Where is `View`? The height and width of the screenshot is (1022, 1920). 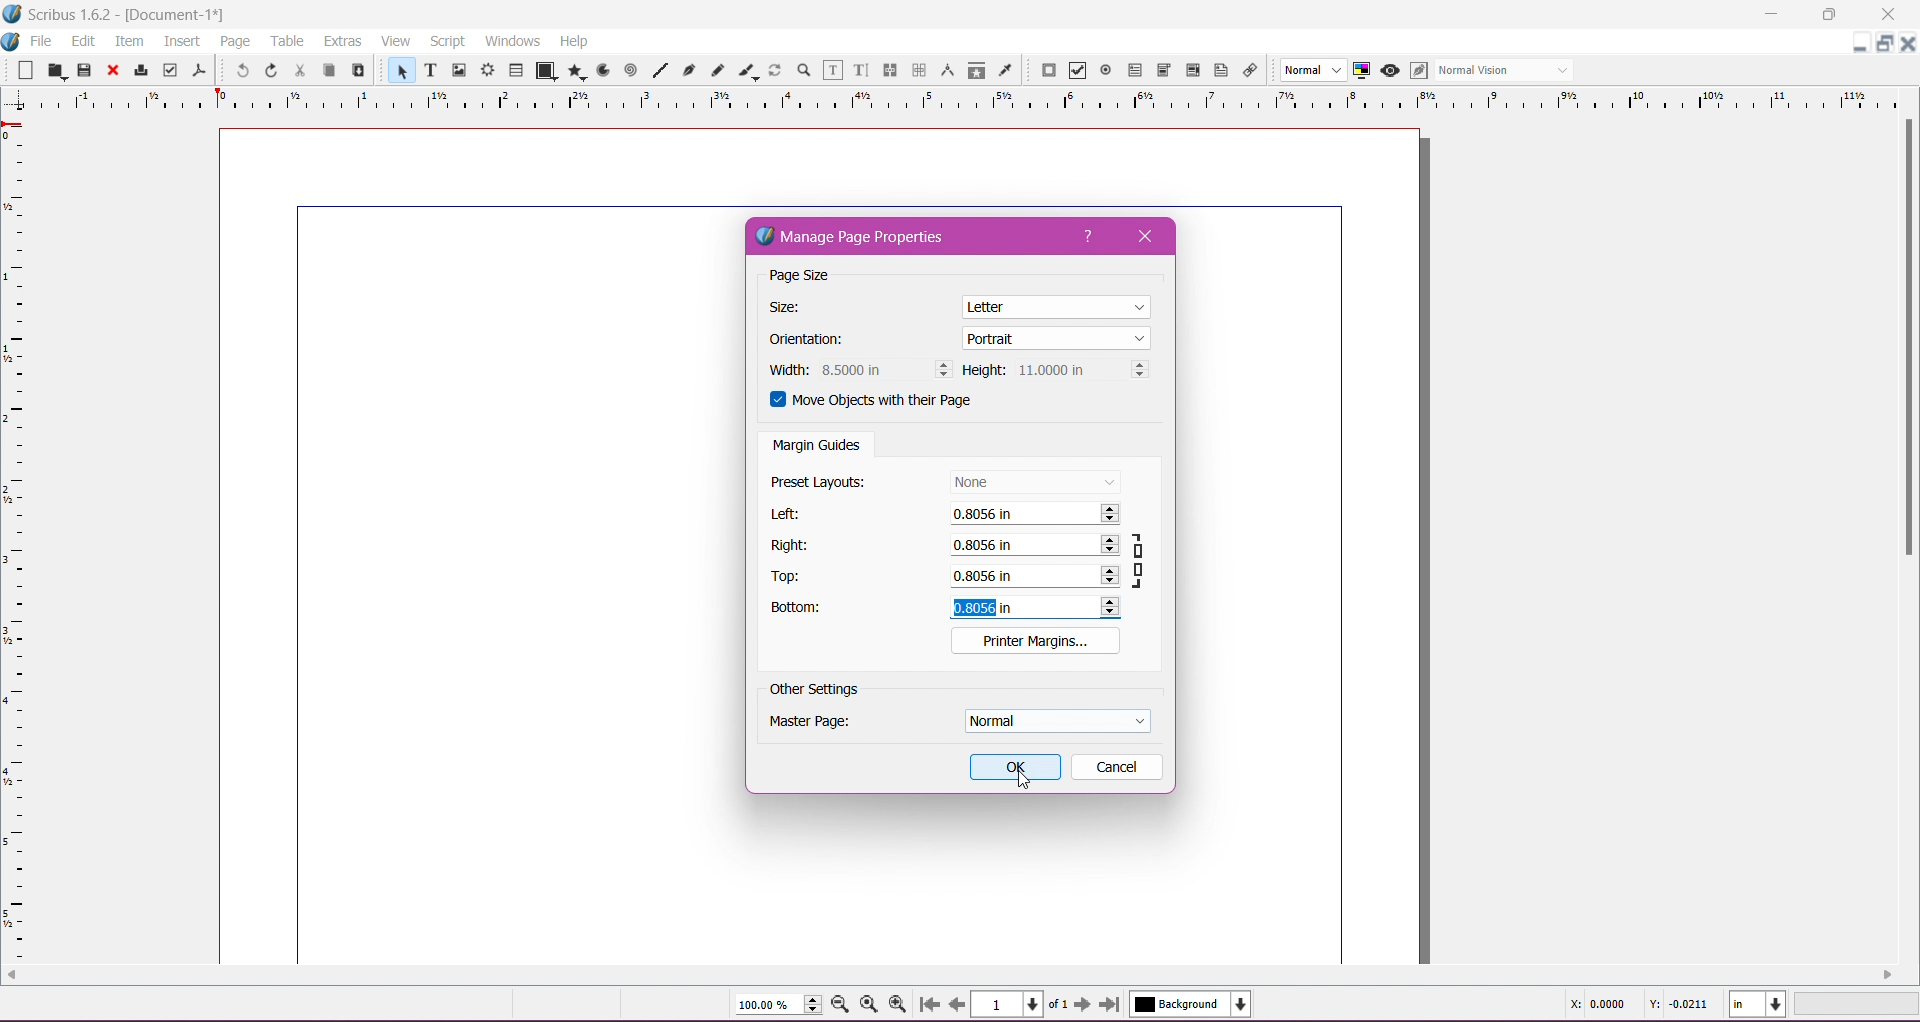
View is located at coordinates (395, 41).